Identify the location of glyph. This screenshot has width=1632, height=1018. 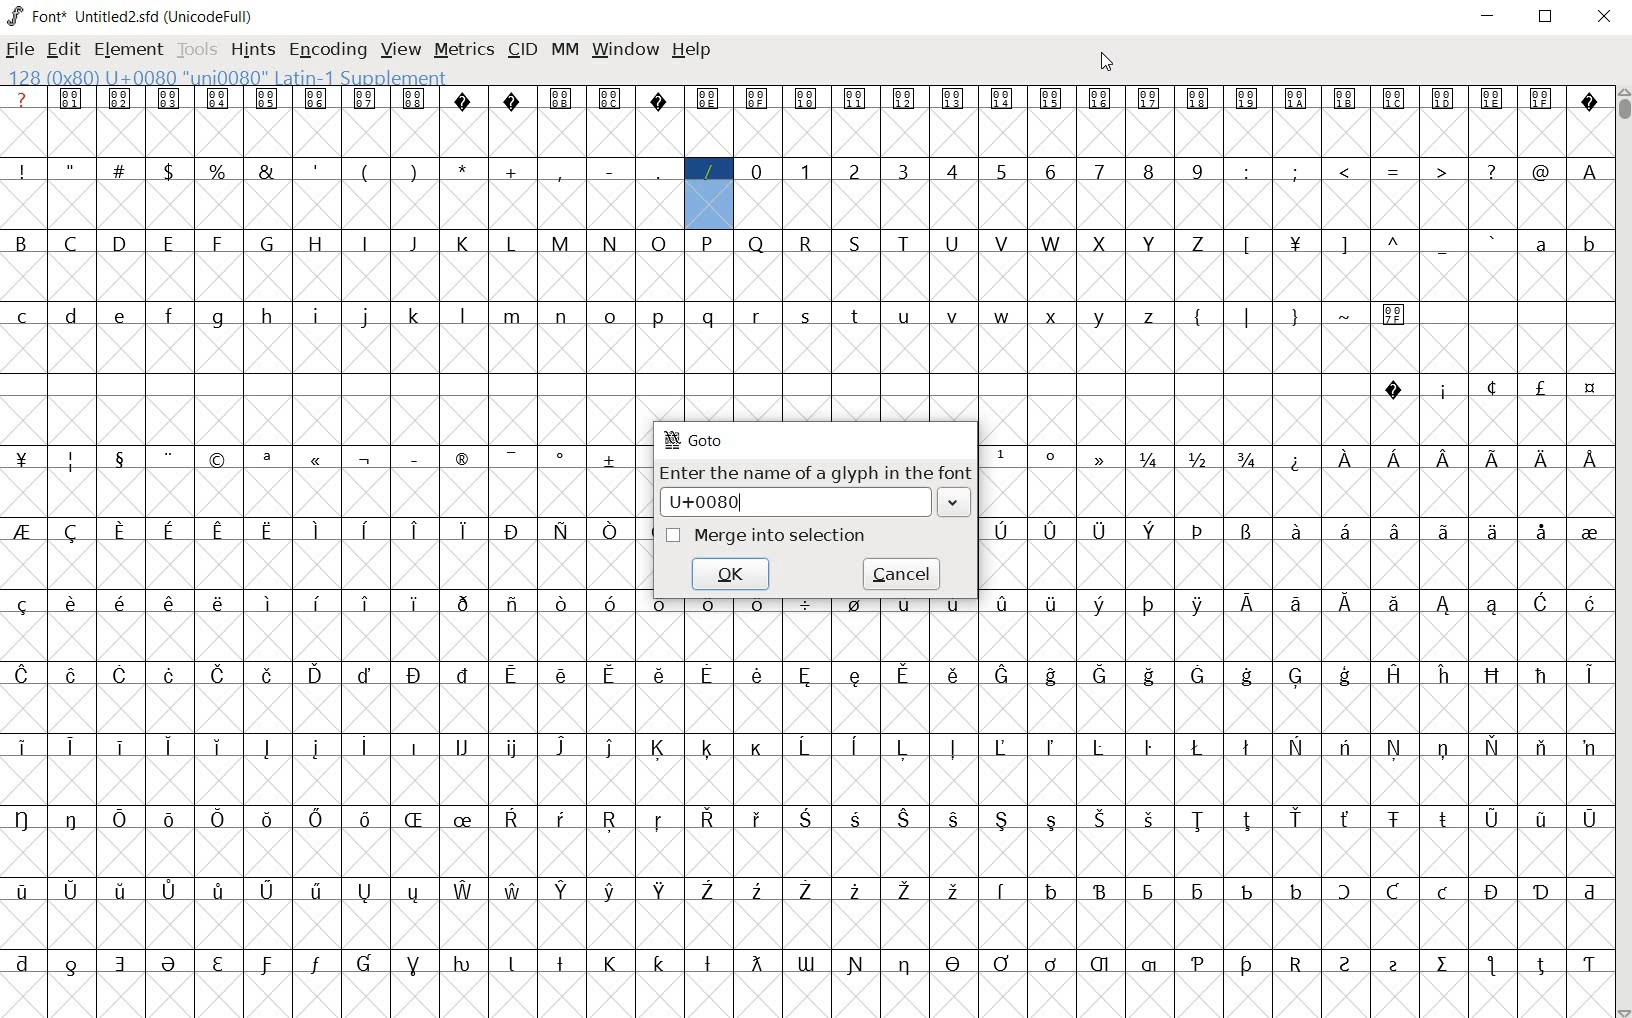
(71, 819).